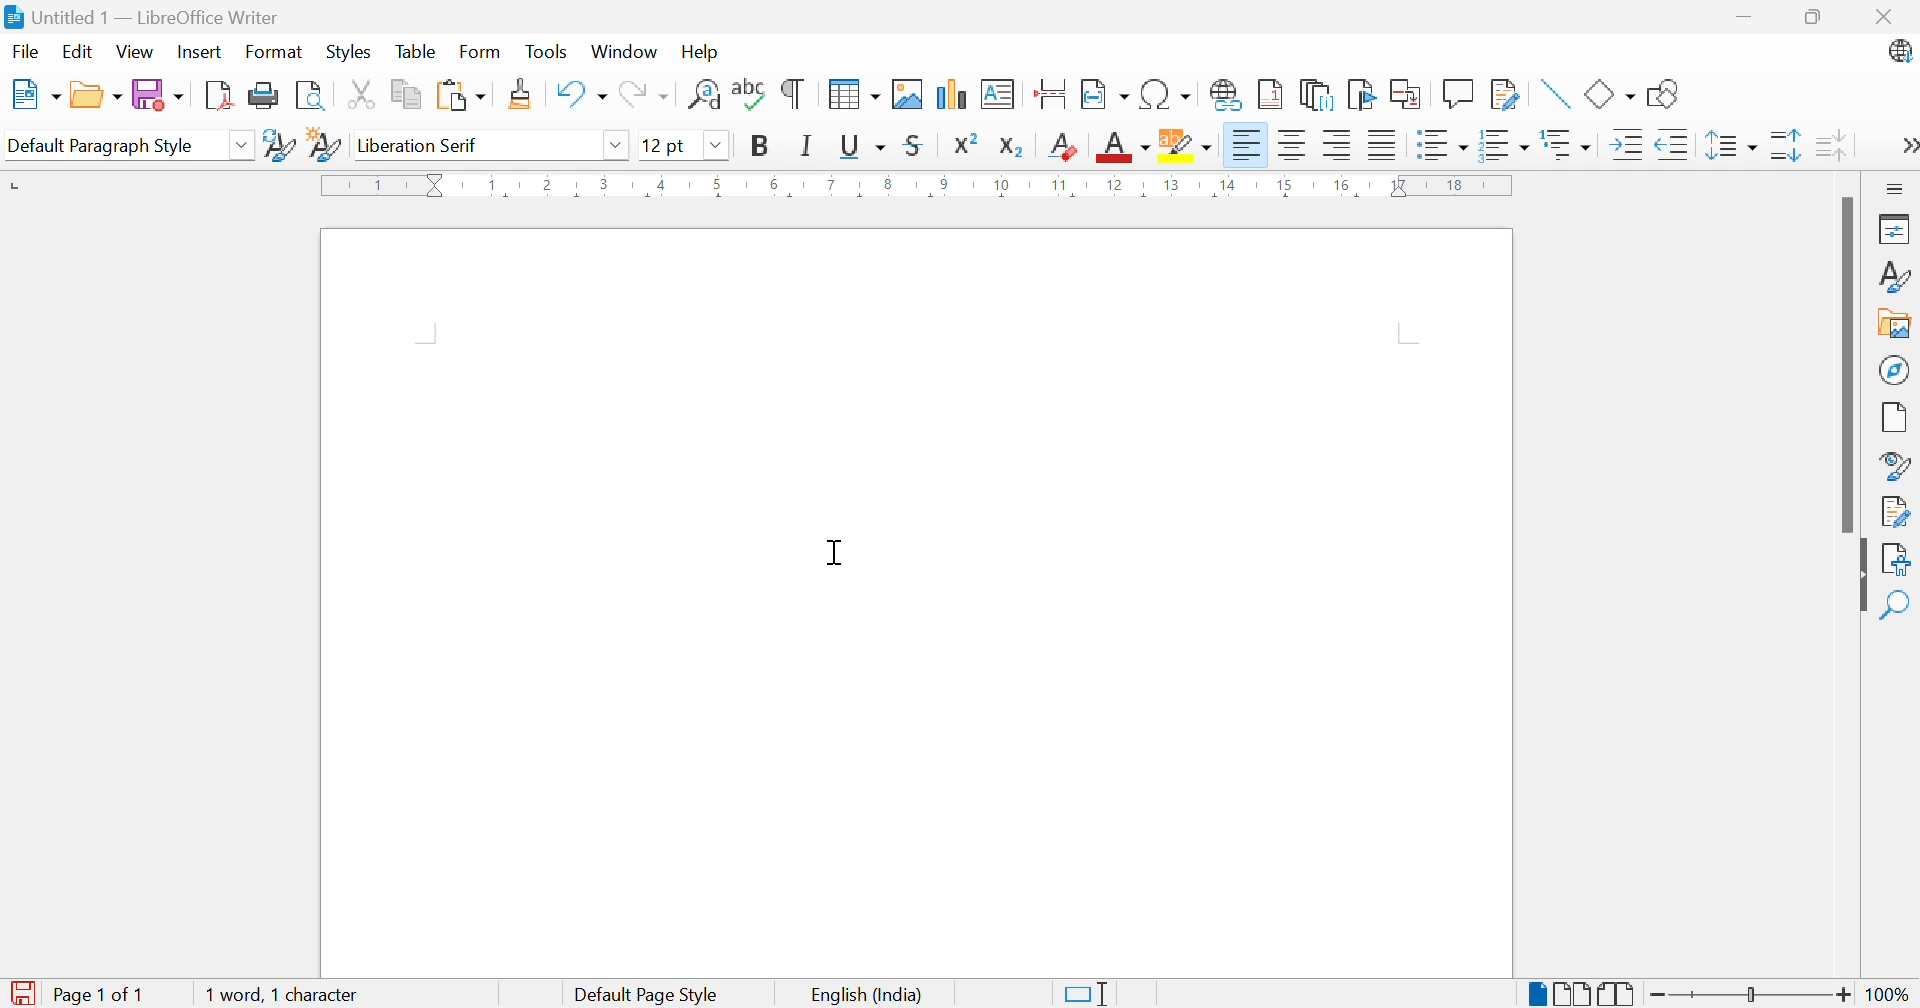 The width and height of the screenshot is (1920, 1008). I want to click on Underline, so click(863, 146).